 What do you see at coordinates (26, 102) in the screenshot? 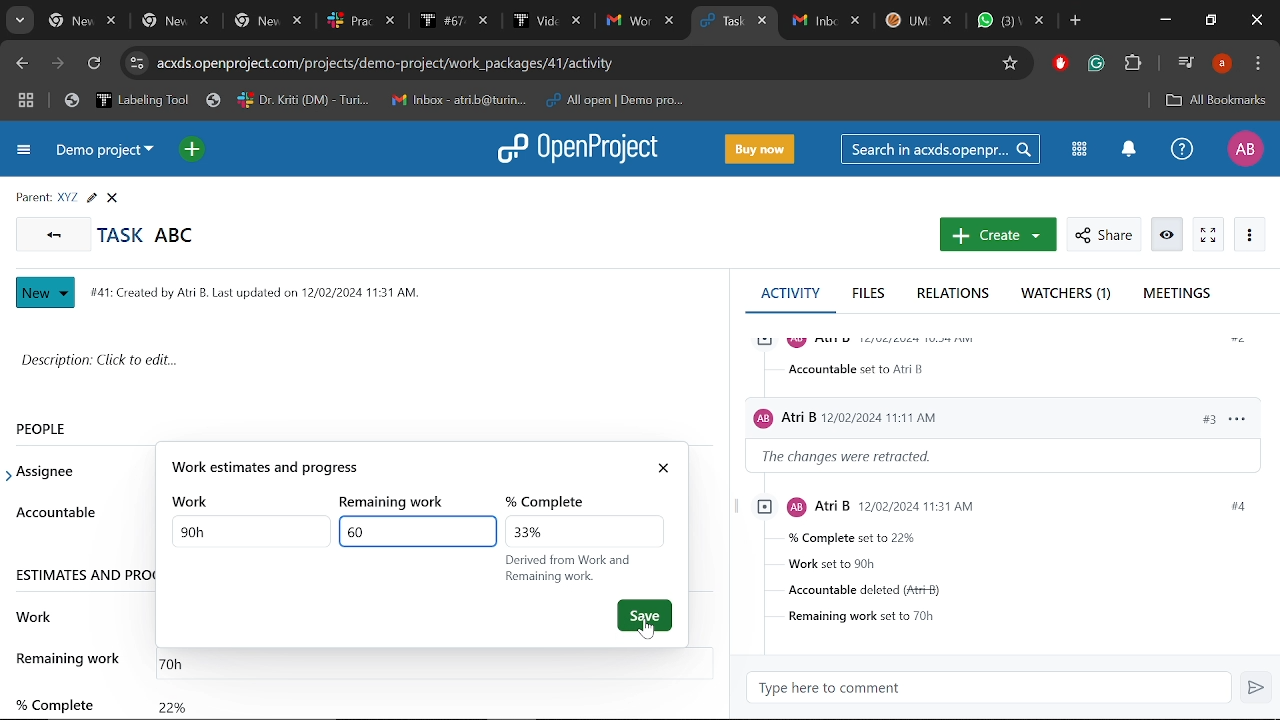
I see `Tab groups` at bounding box center [26, 102].